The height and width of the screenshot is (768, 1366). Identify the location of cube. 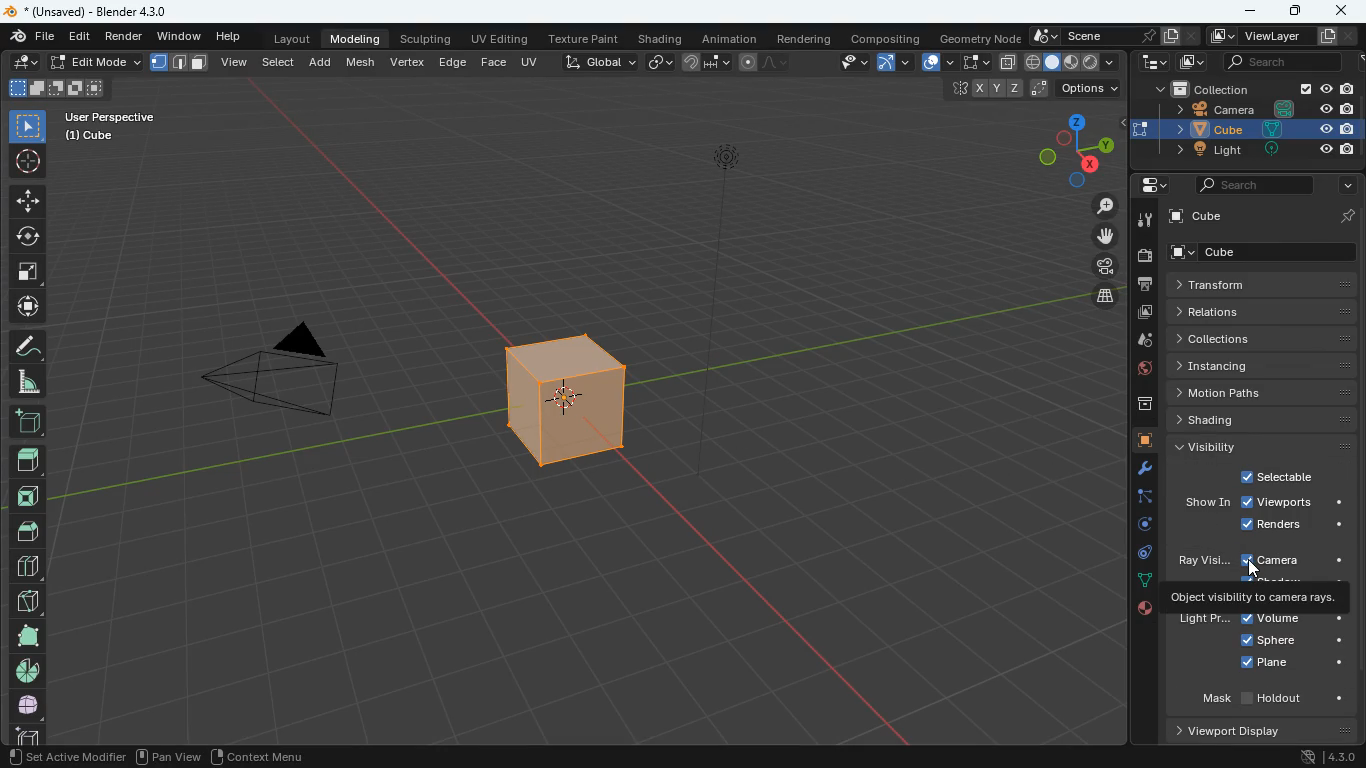
(1267, 216).